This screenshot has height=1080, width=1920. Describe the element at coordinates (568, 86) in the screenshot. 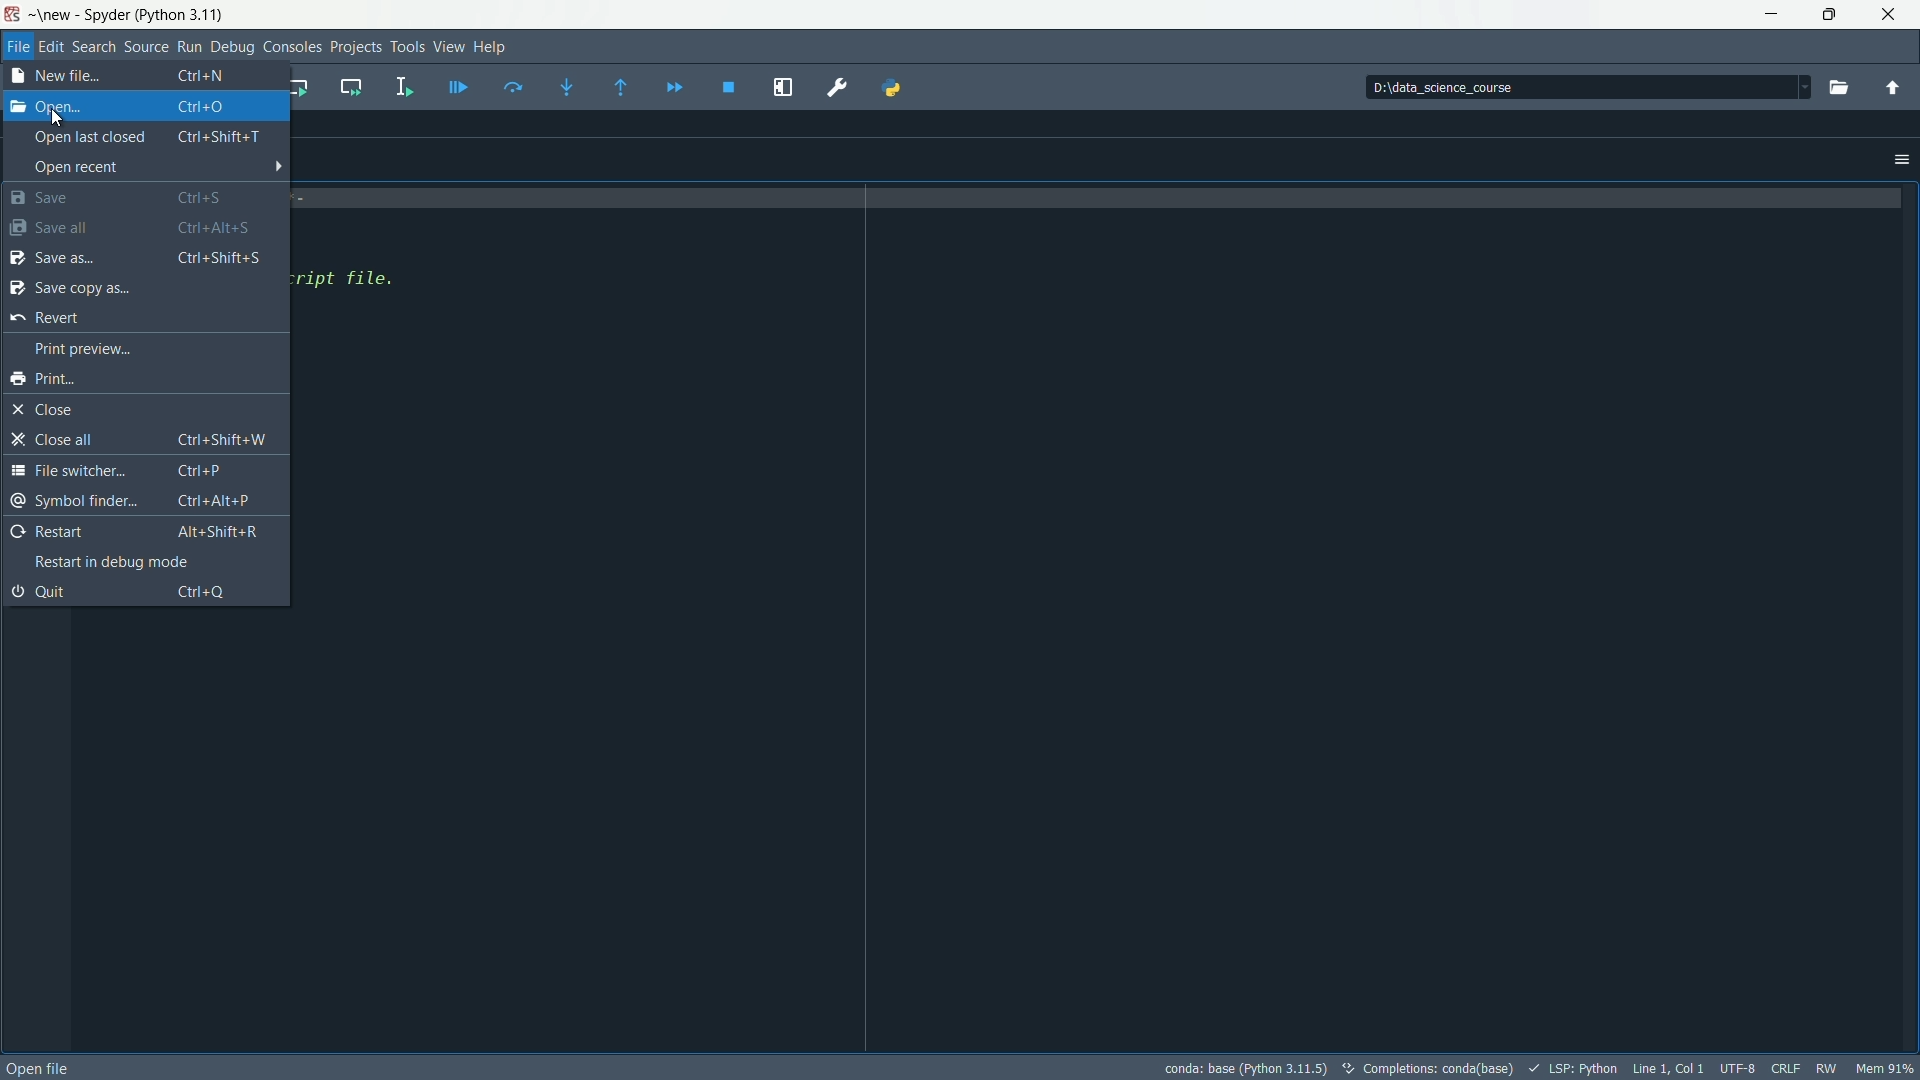

I see `step into function or method` at that location.